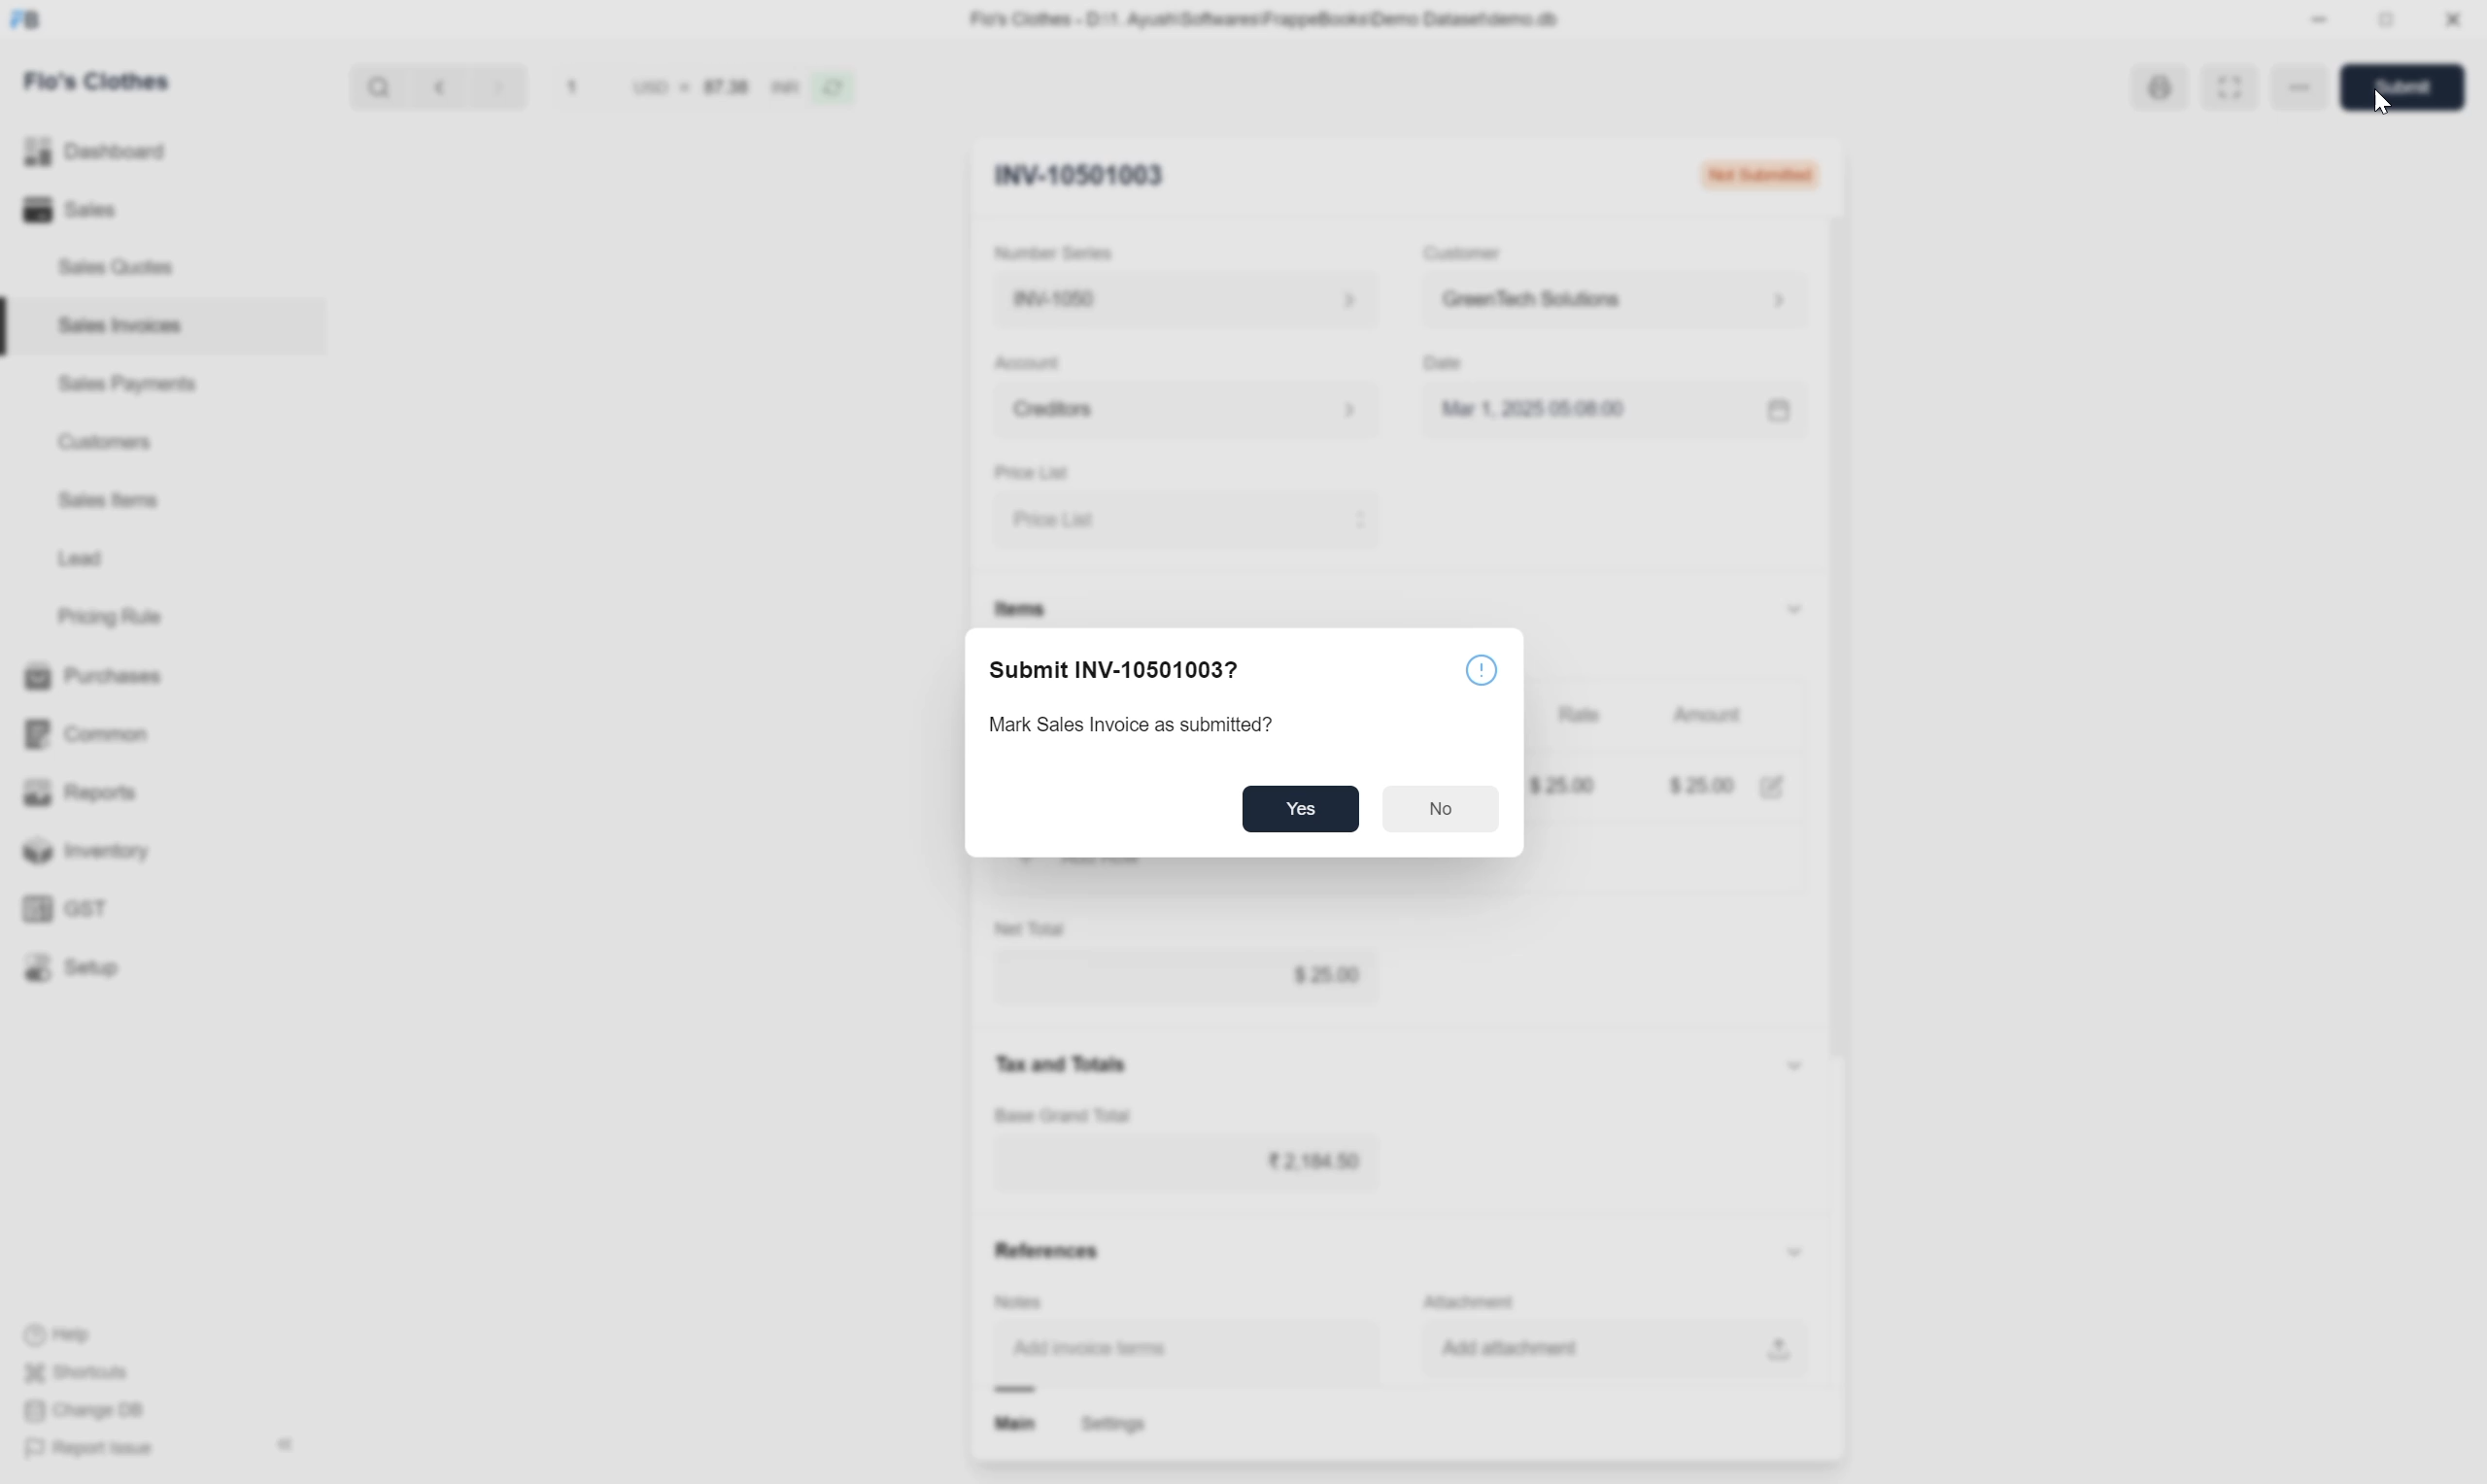 This screenshot has height=1484, width=2487. I want to click on Yes, so click(1296, 811).